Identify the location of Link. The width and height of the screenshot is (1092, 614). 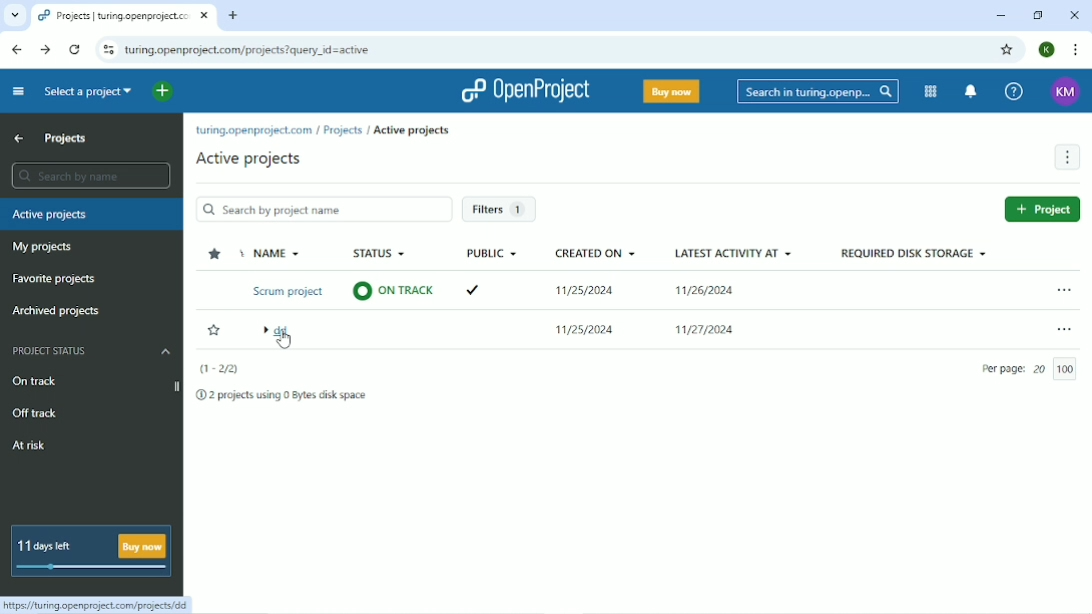
(100, 605).